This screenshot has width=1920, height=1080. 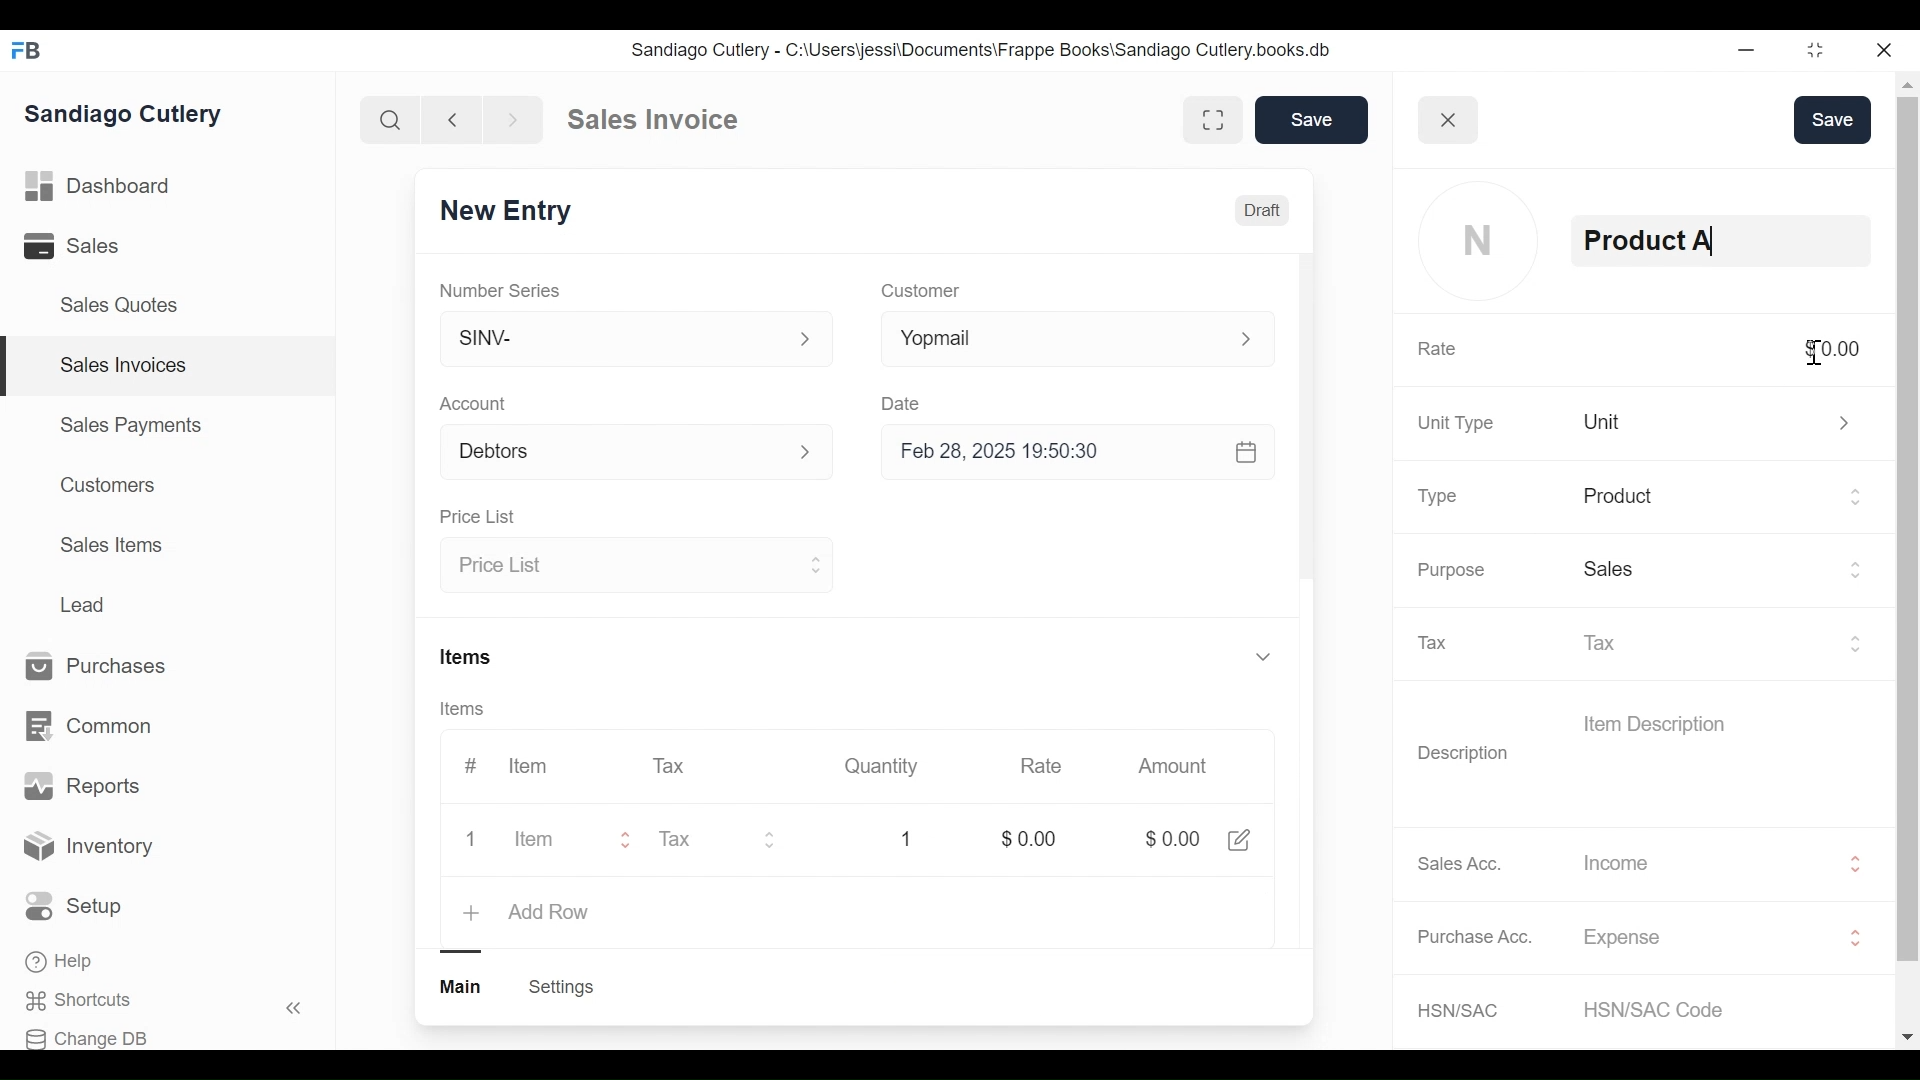 What do you see at coordinates (904, 401) in the screenshot?
I see `Date` at bounding box center [904, 401].